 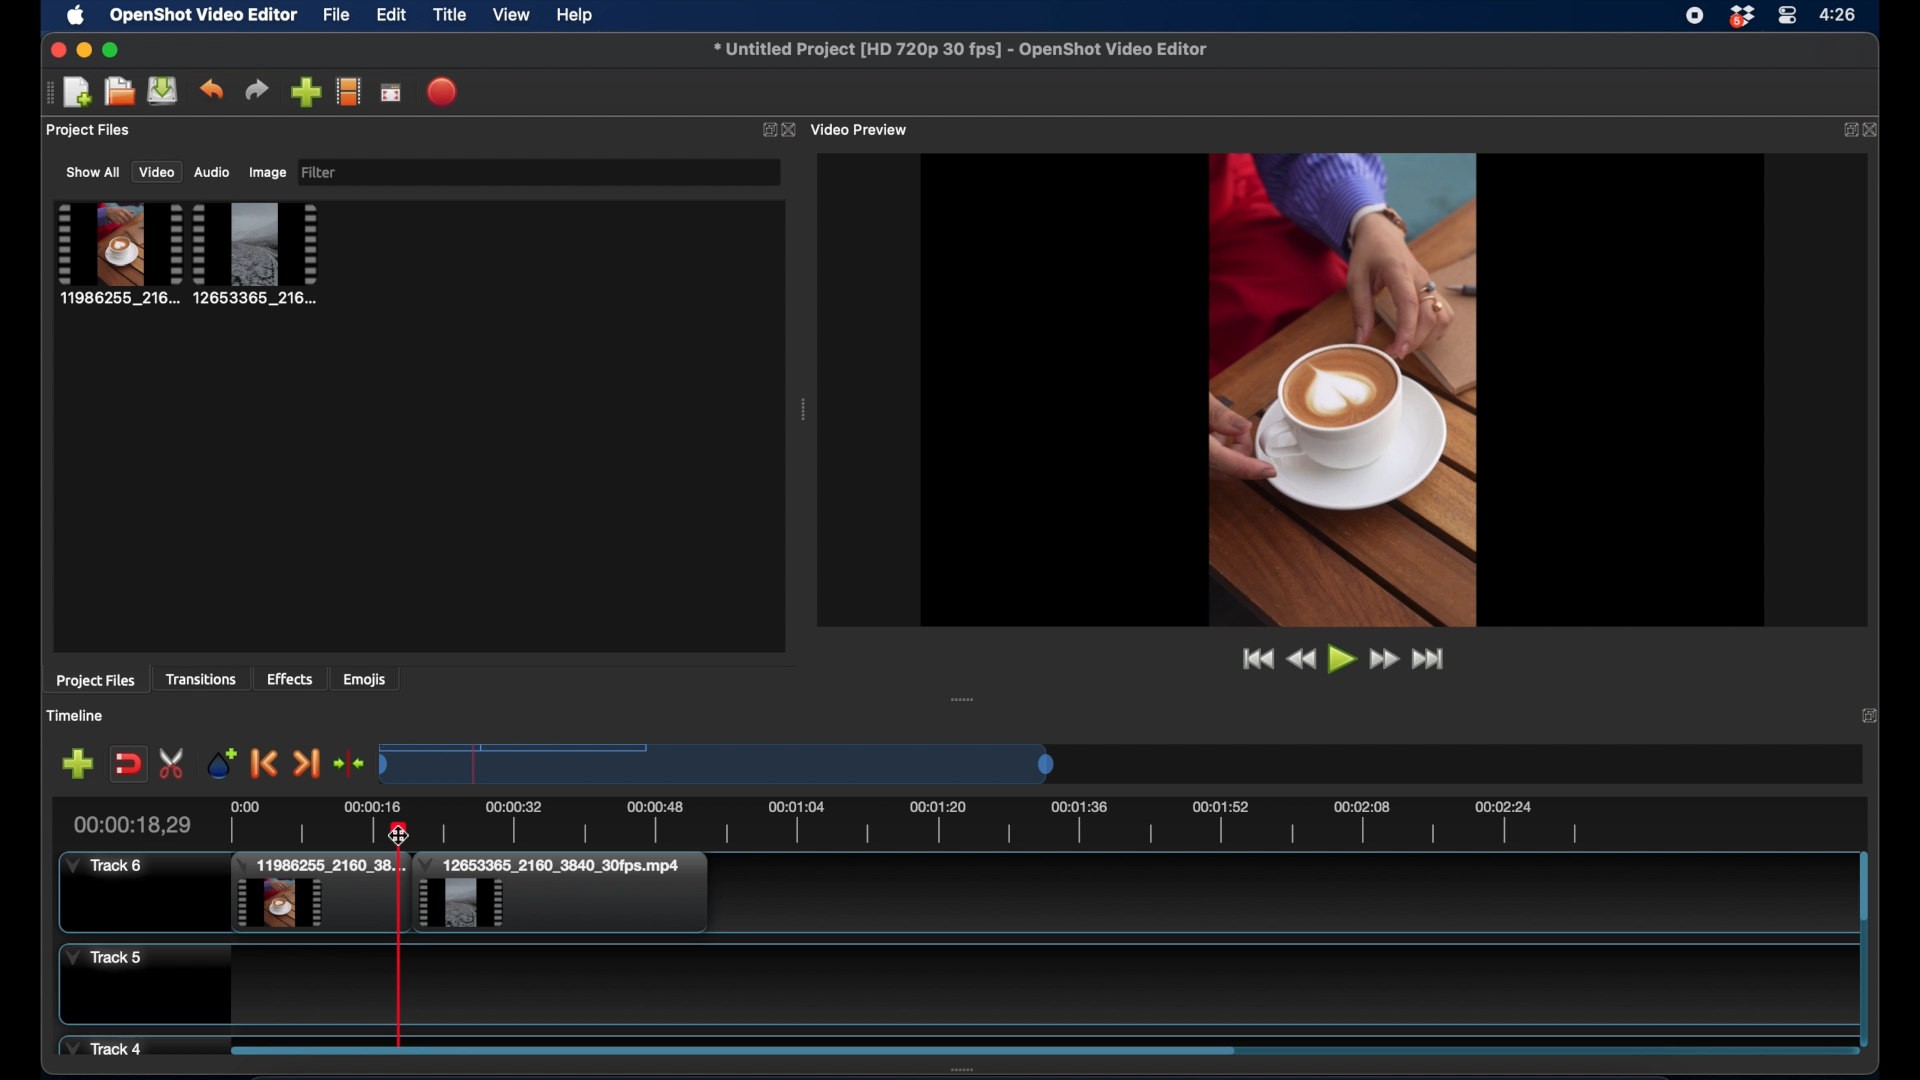 I want to click on previous marker, so click(x=266, y=765).